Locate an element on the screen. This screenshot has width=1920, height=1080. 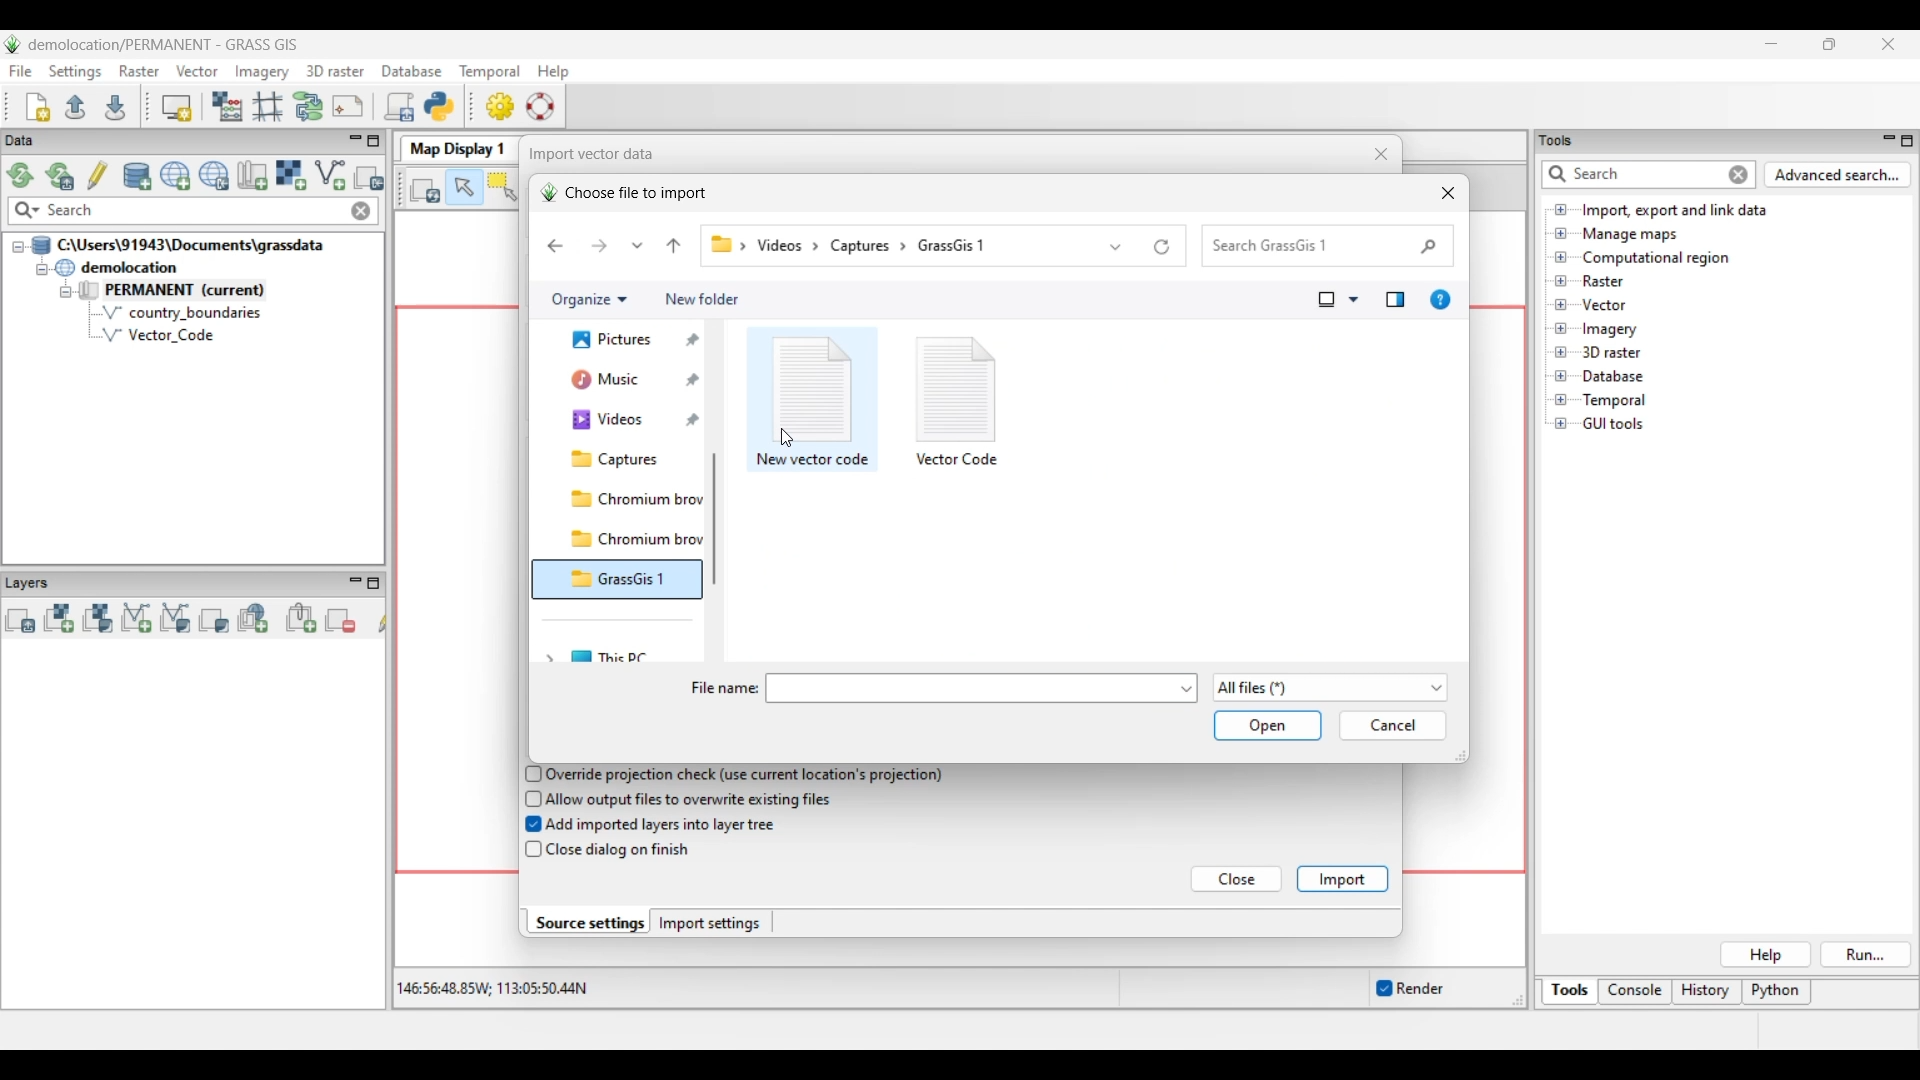
Database menu is located at coordinates (412, 72).